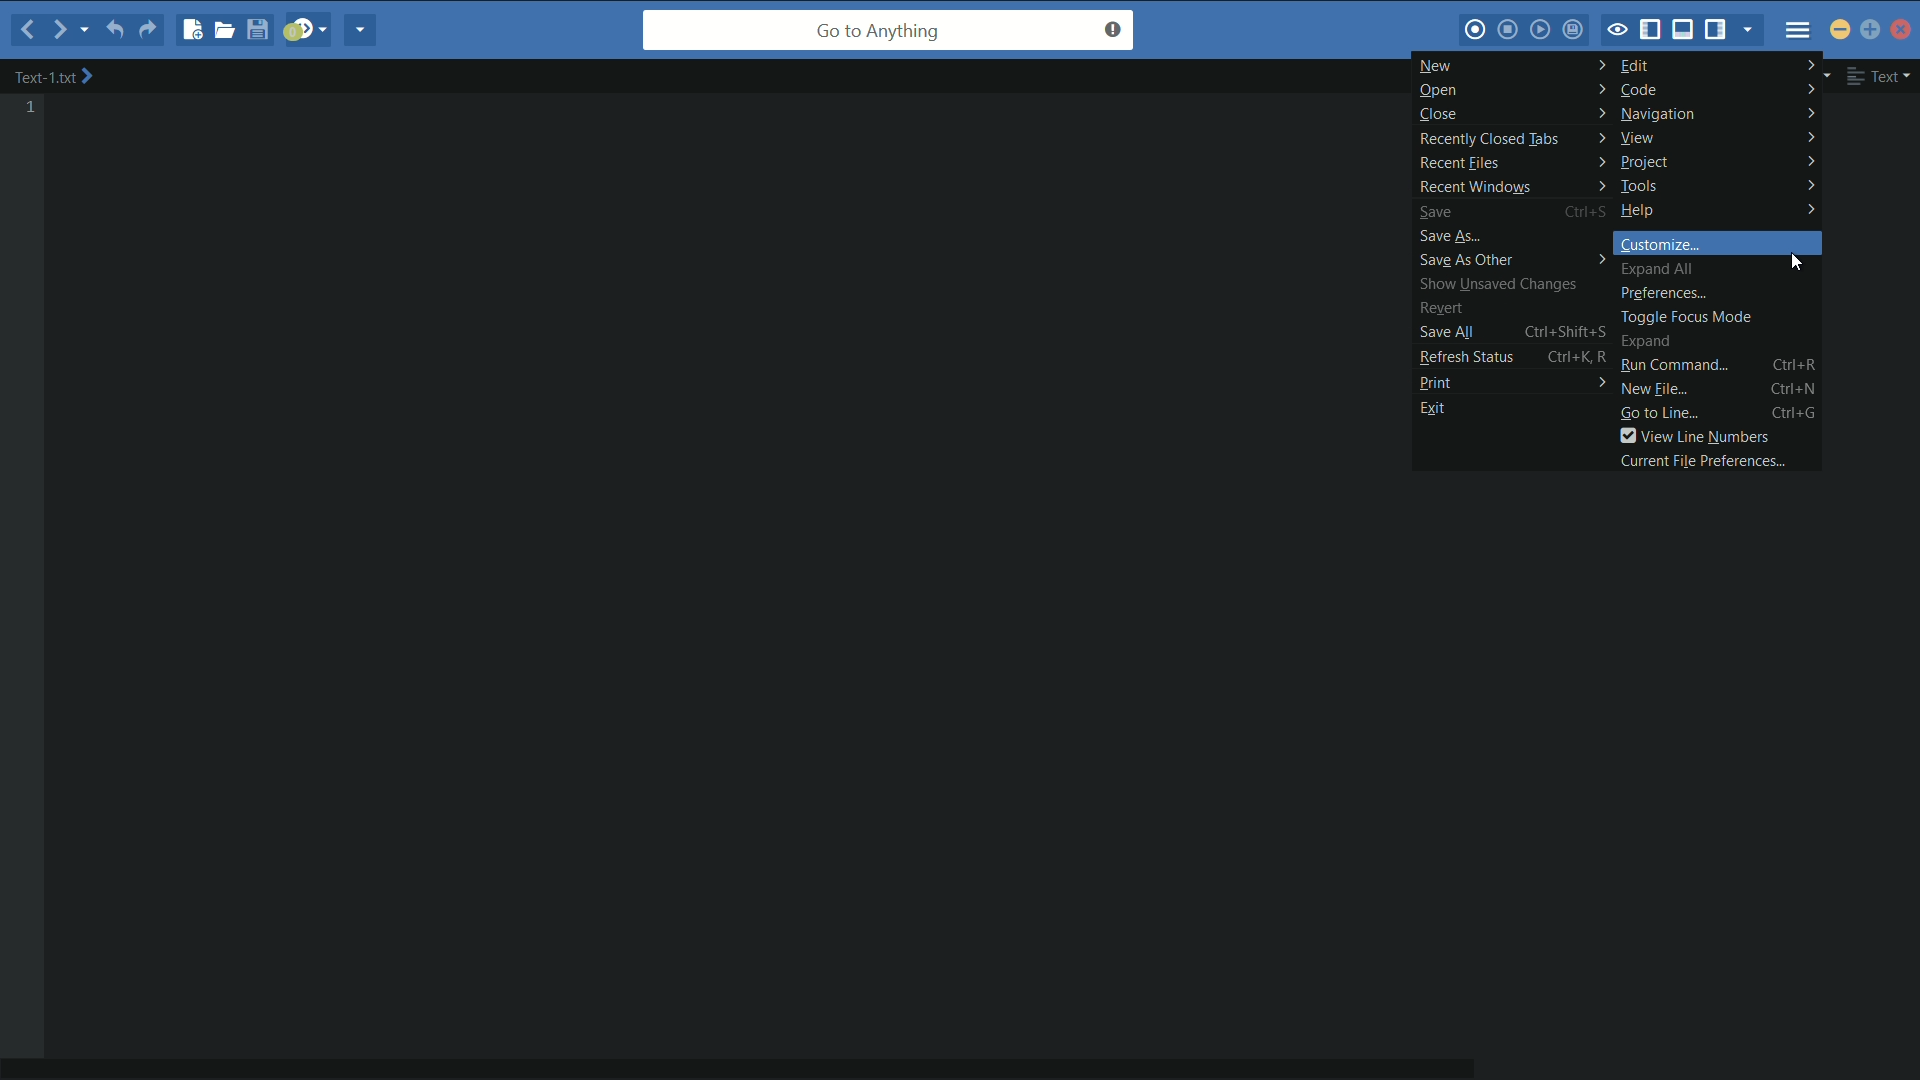 This screenshot has width=1920, height=1080. I want to click on open file, so click(223, 32).